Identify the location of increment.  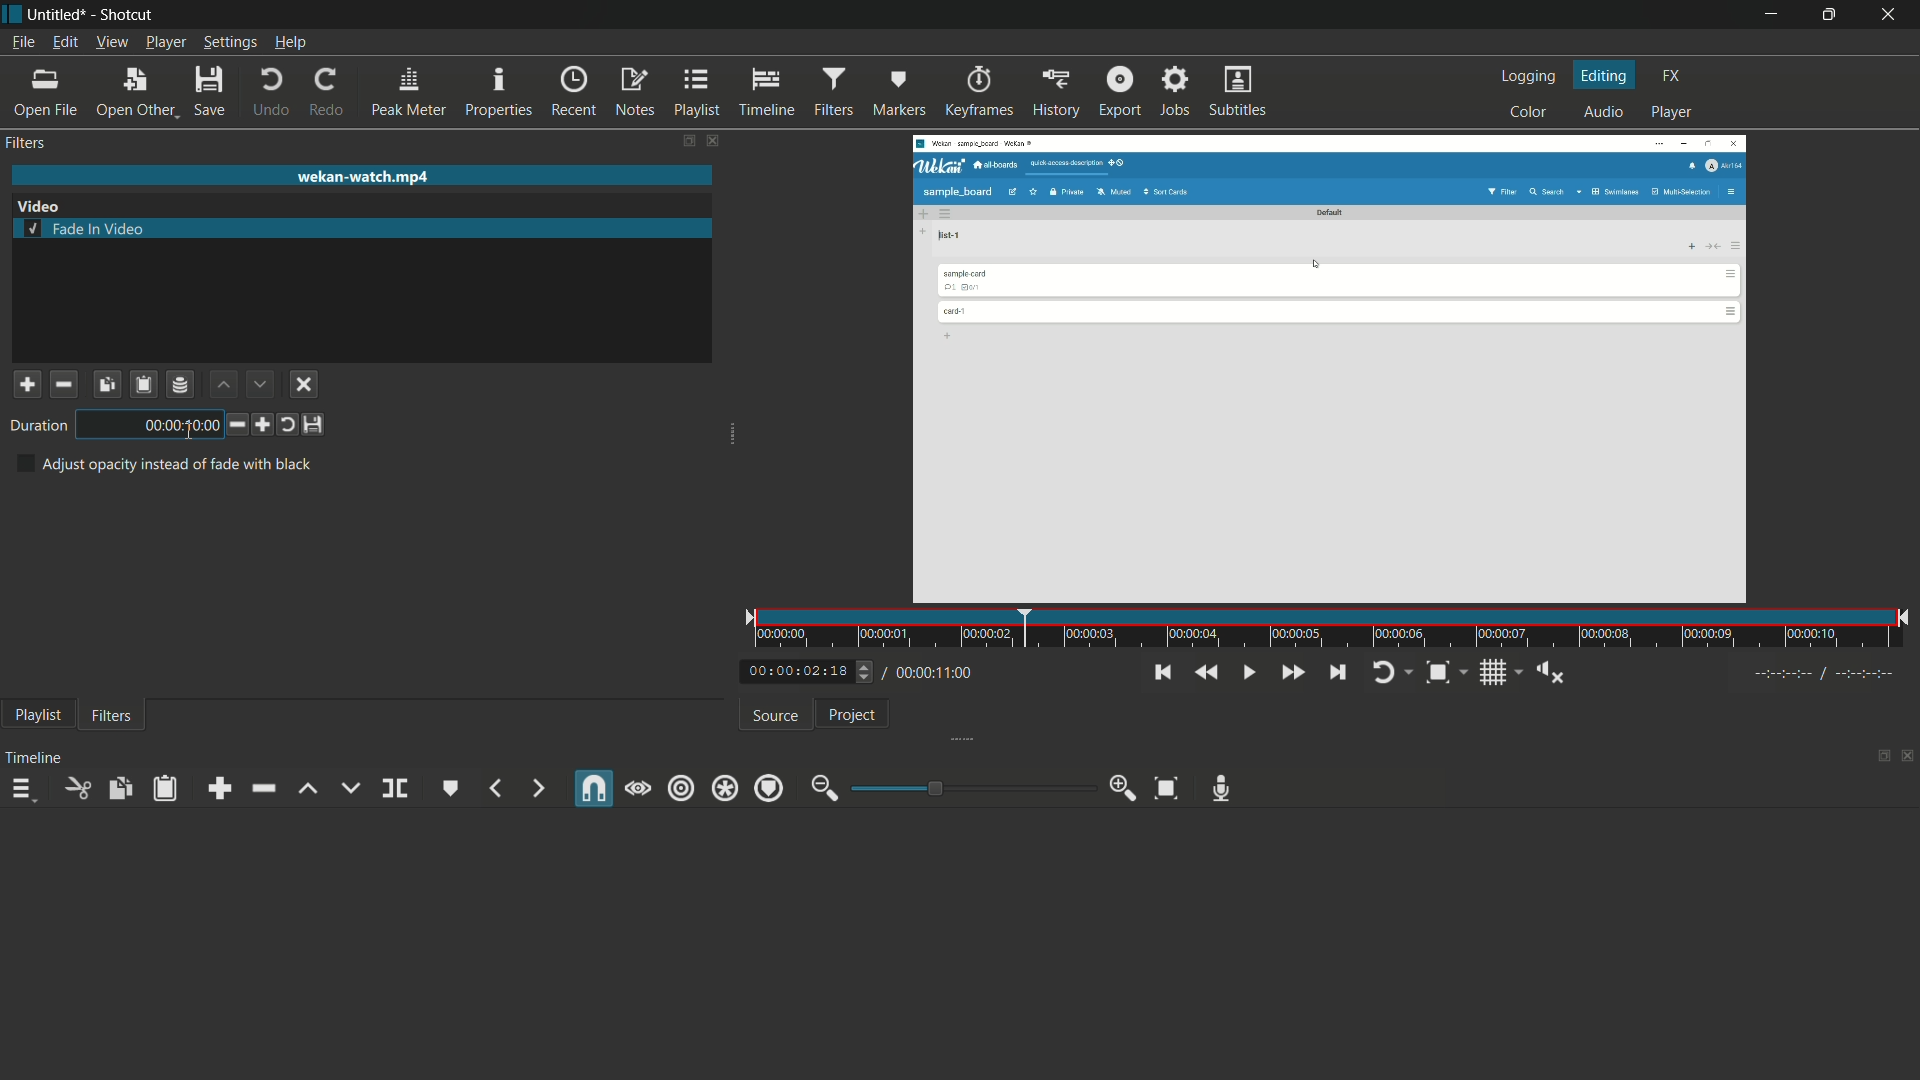
(262, 425).